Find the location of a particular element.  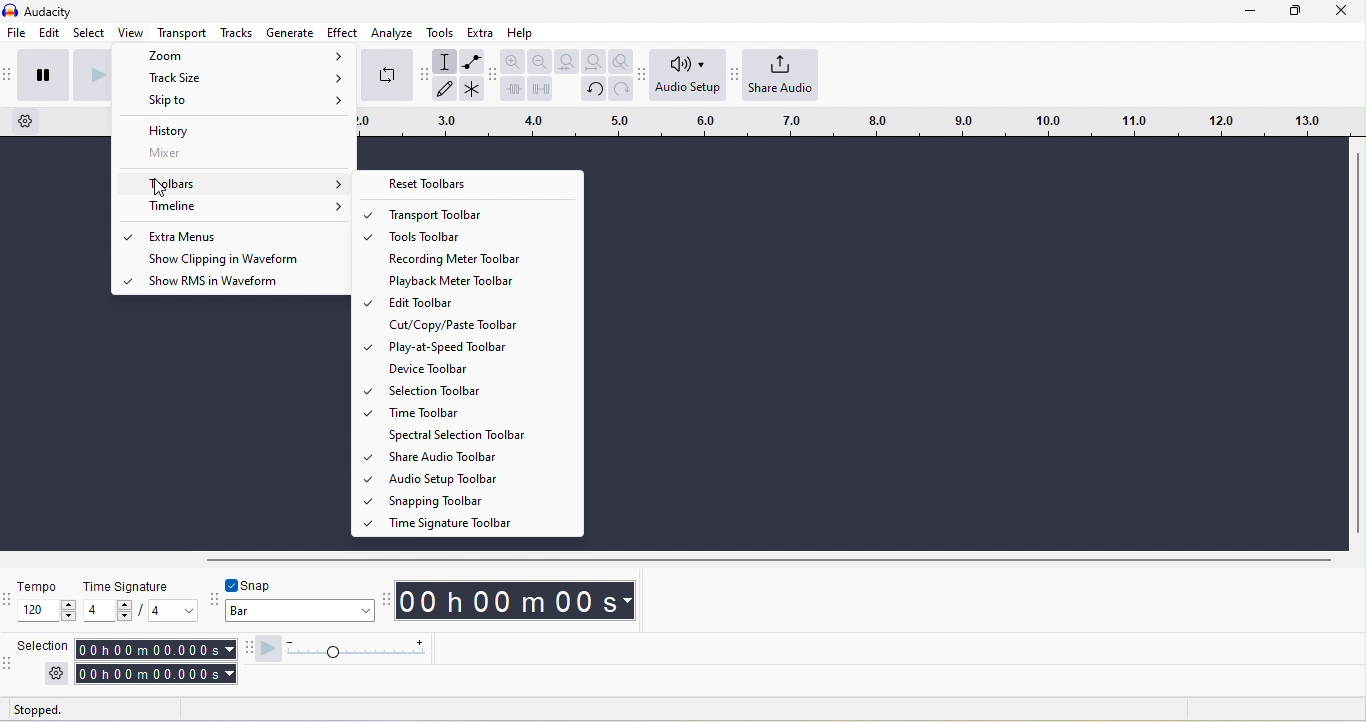

Spectral selection toolbar is located at coordinates (480, 435).